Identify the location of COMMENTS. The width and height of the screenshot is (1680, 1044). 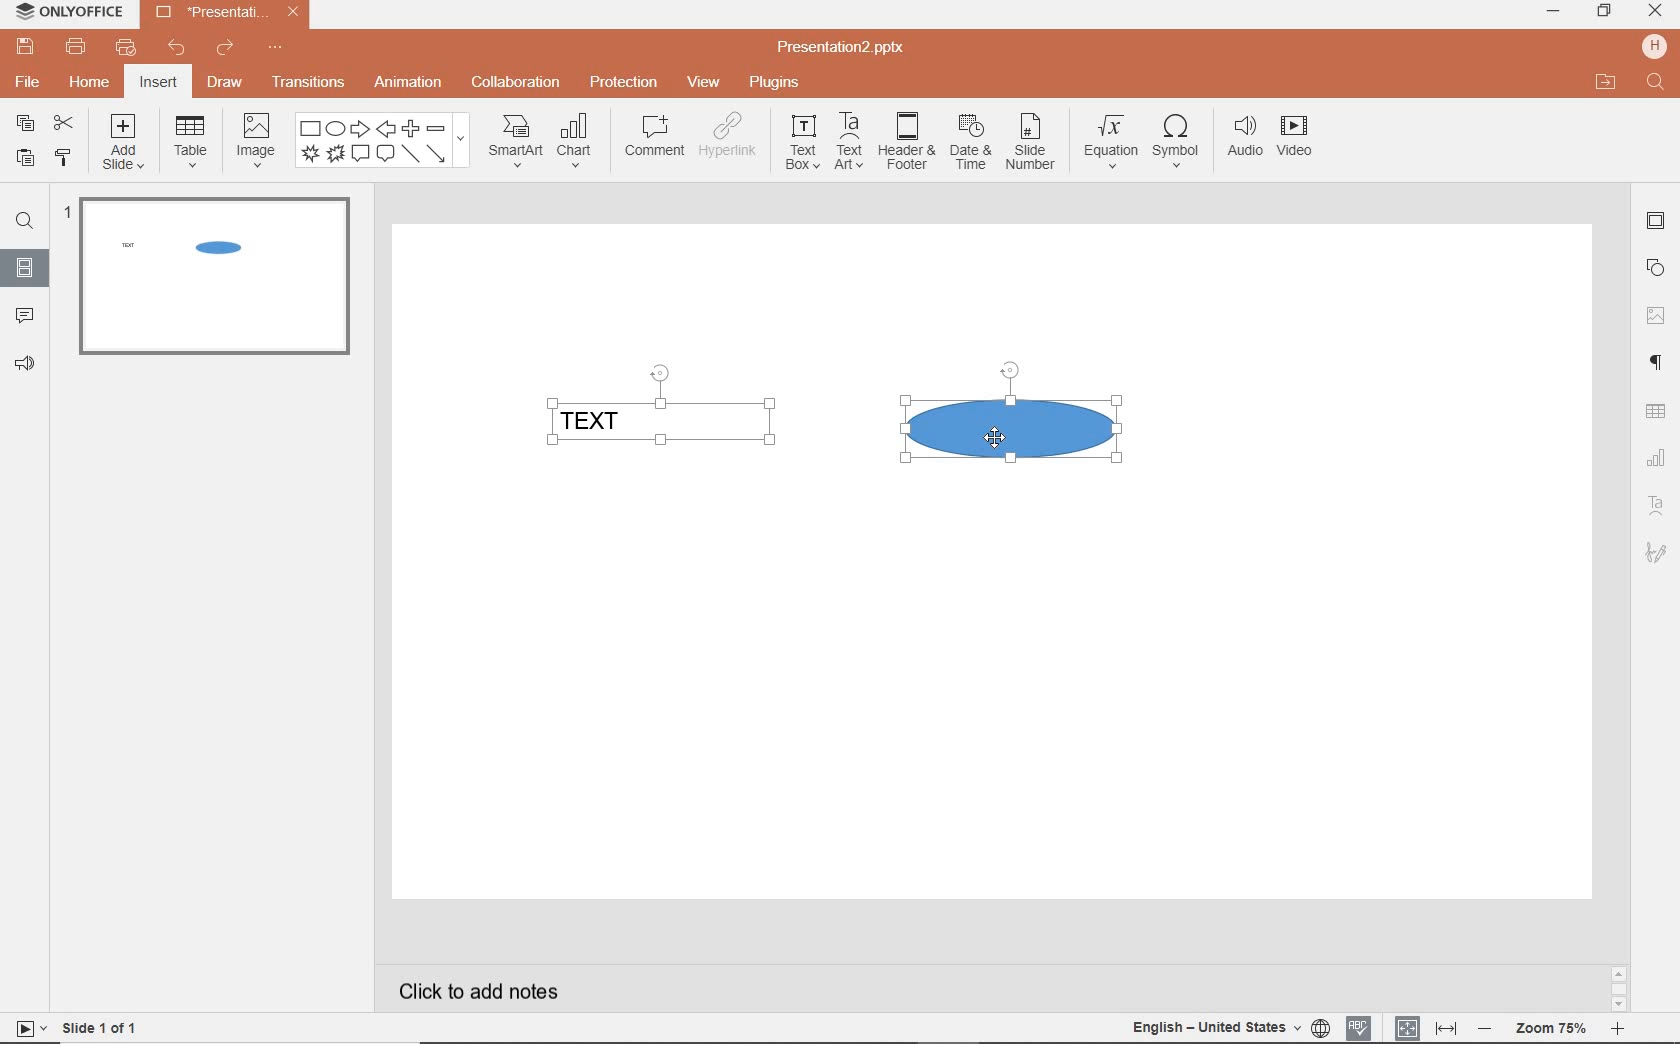
(23, 311).